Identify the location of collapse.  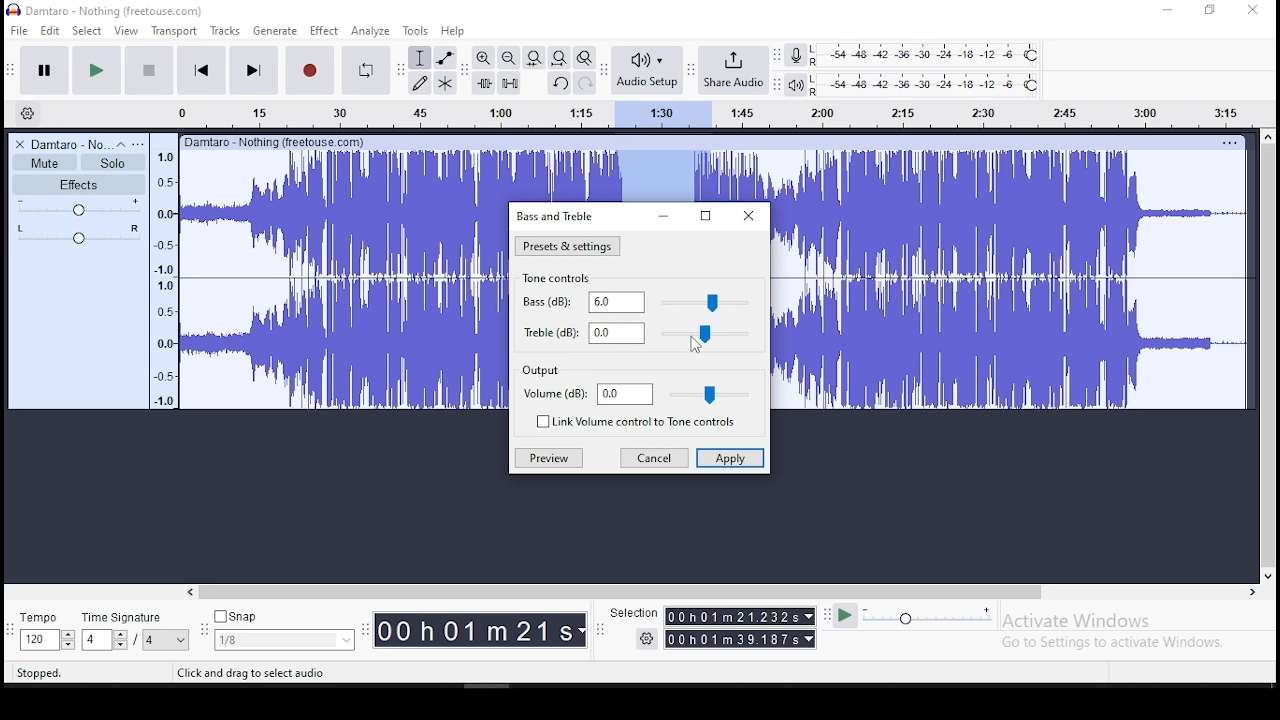
(120, 144).